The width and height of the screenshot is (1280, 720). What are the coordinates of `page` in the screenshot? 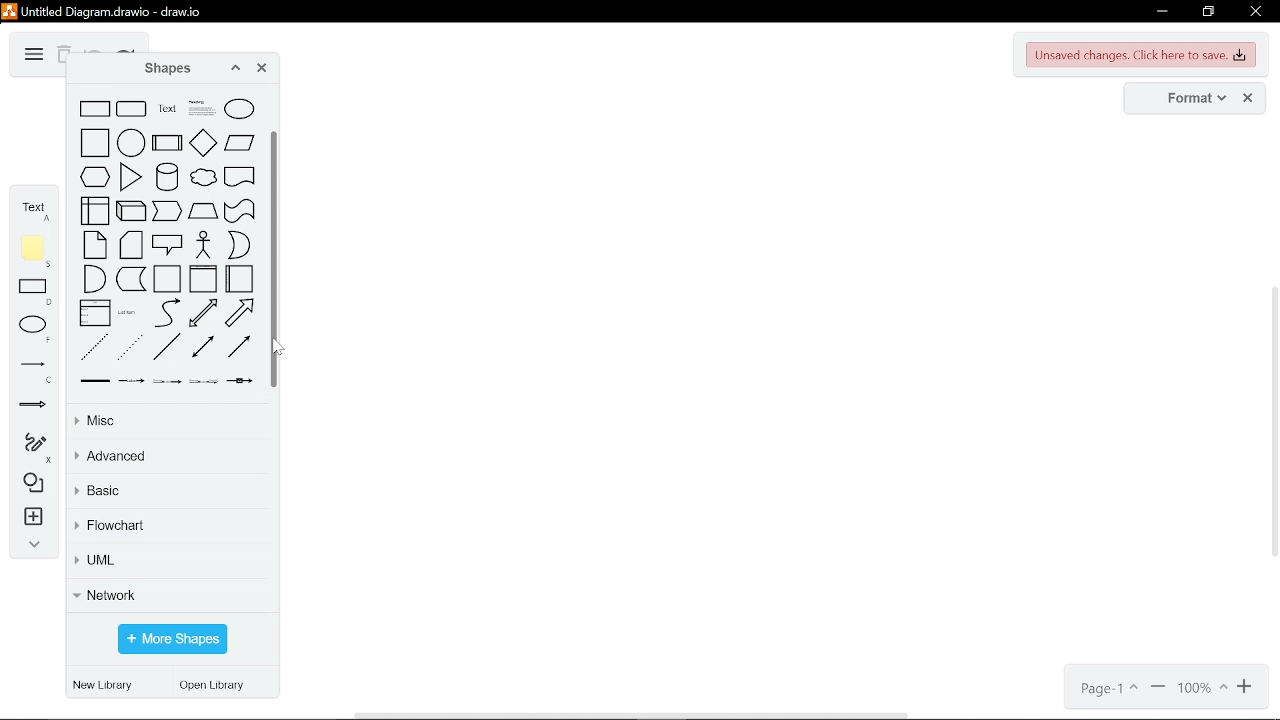 It's located at (1107, 689).